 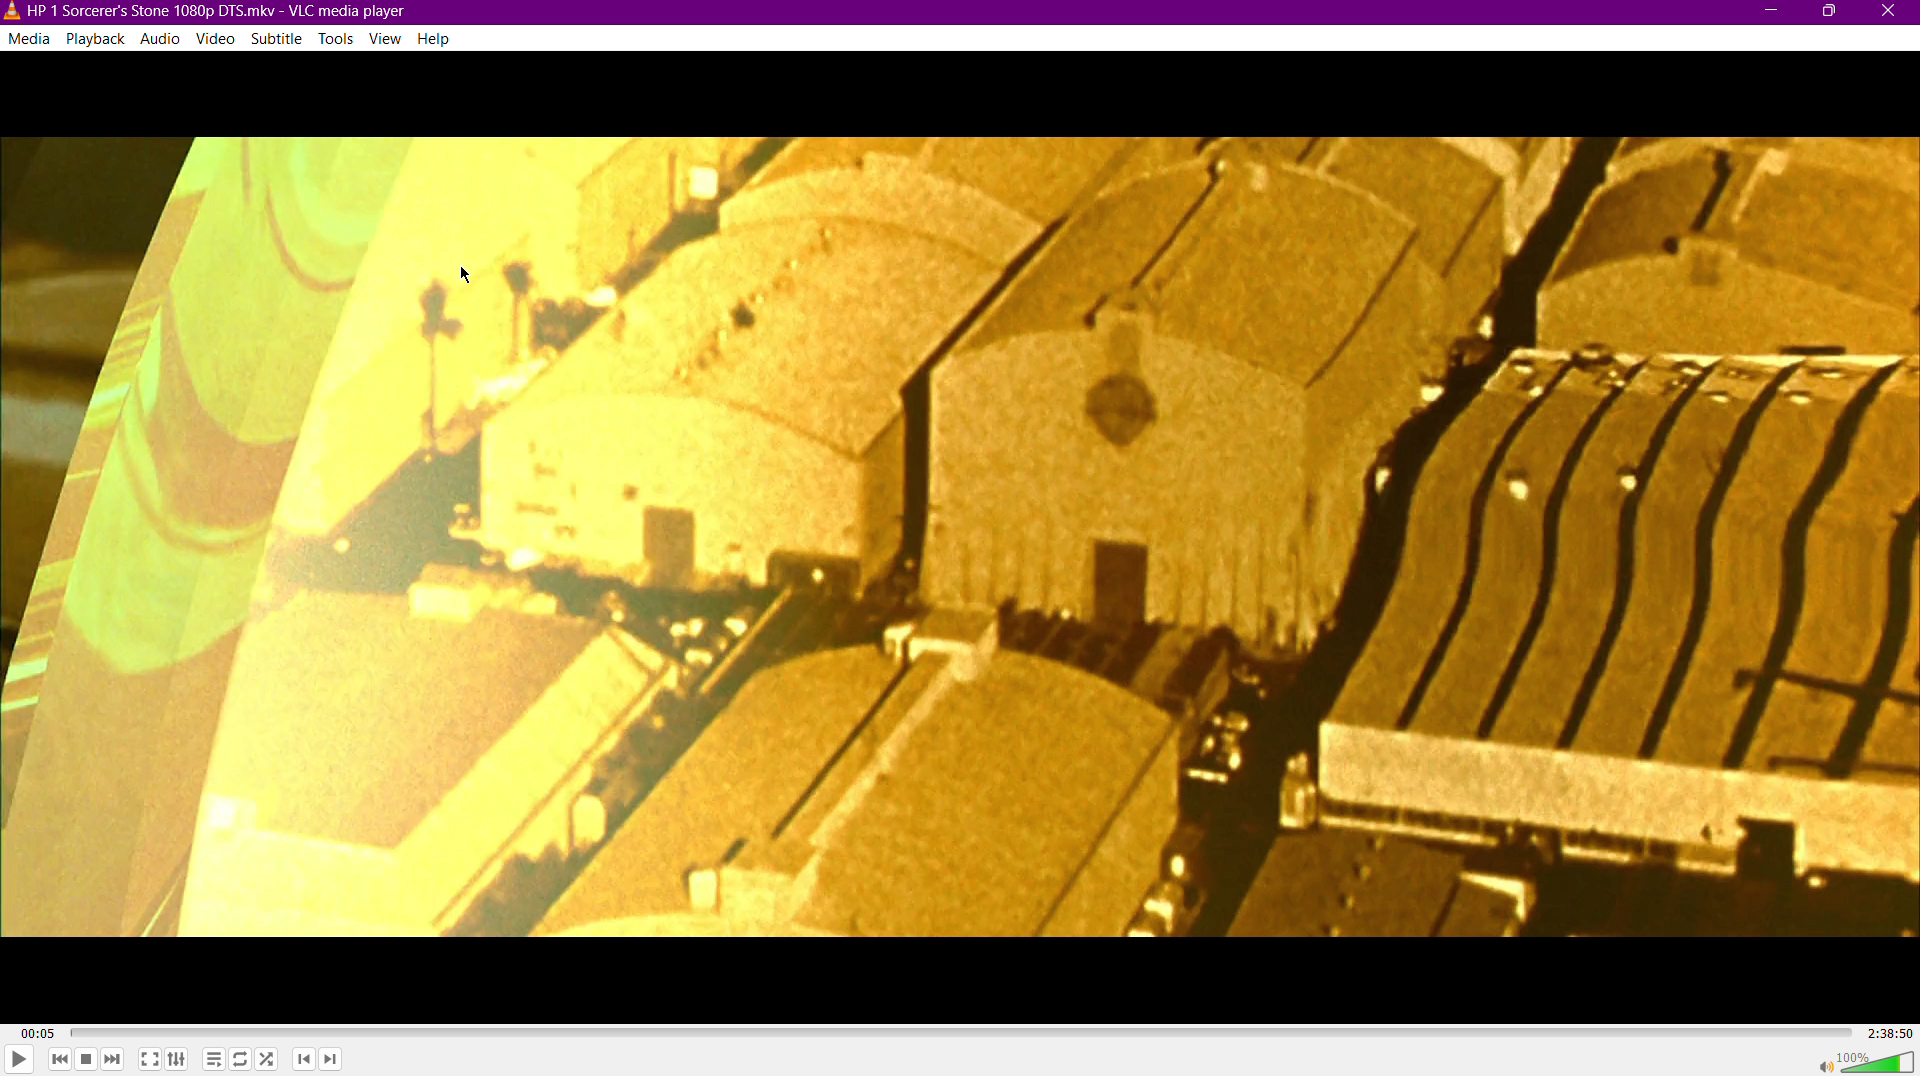 What do you see at coordinates (89, 1060) in the screenshot?
I see `Stop` at bounding box center [89, 1060].